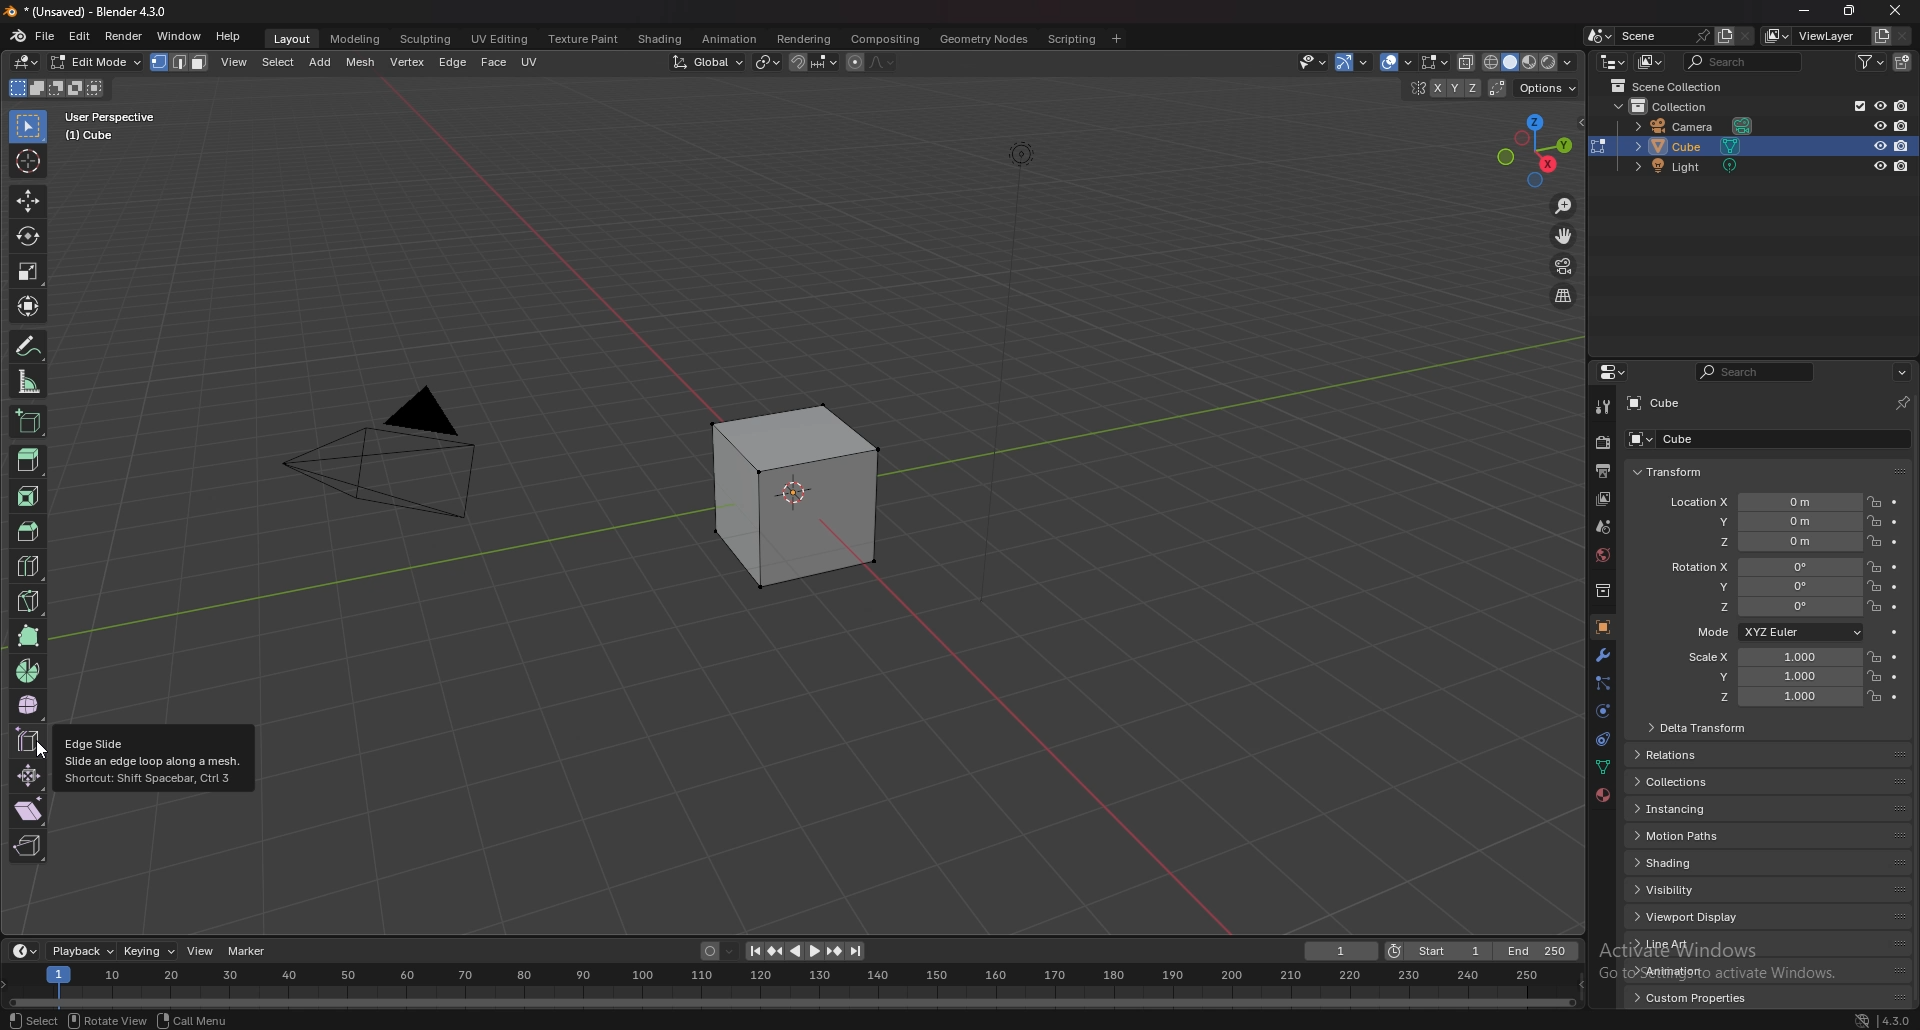  I want to click on window, so click(179, 36).